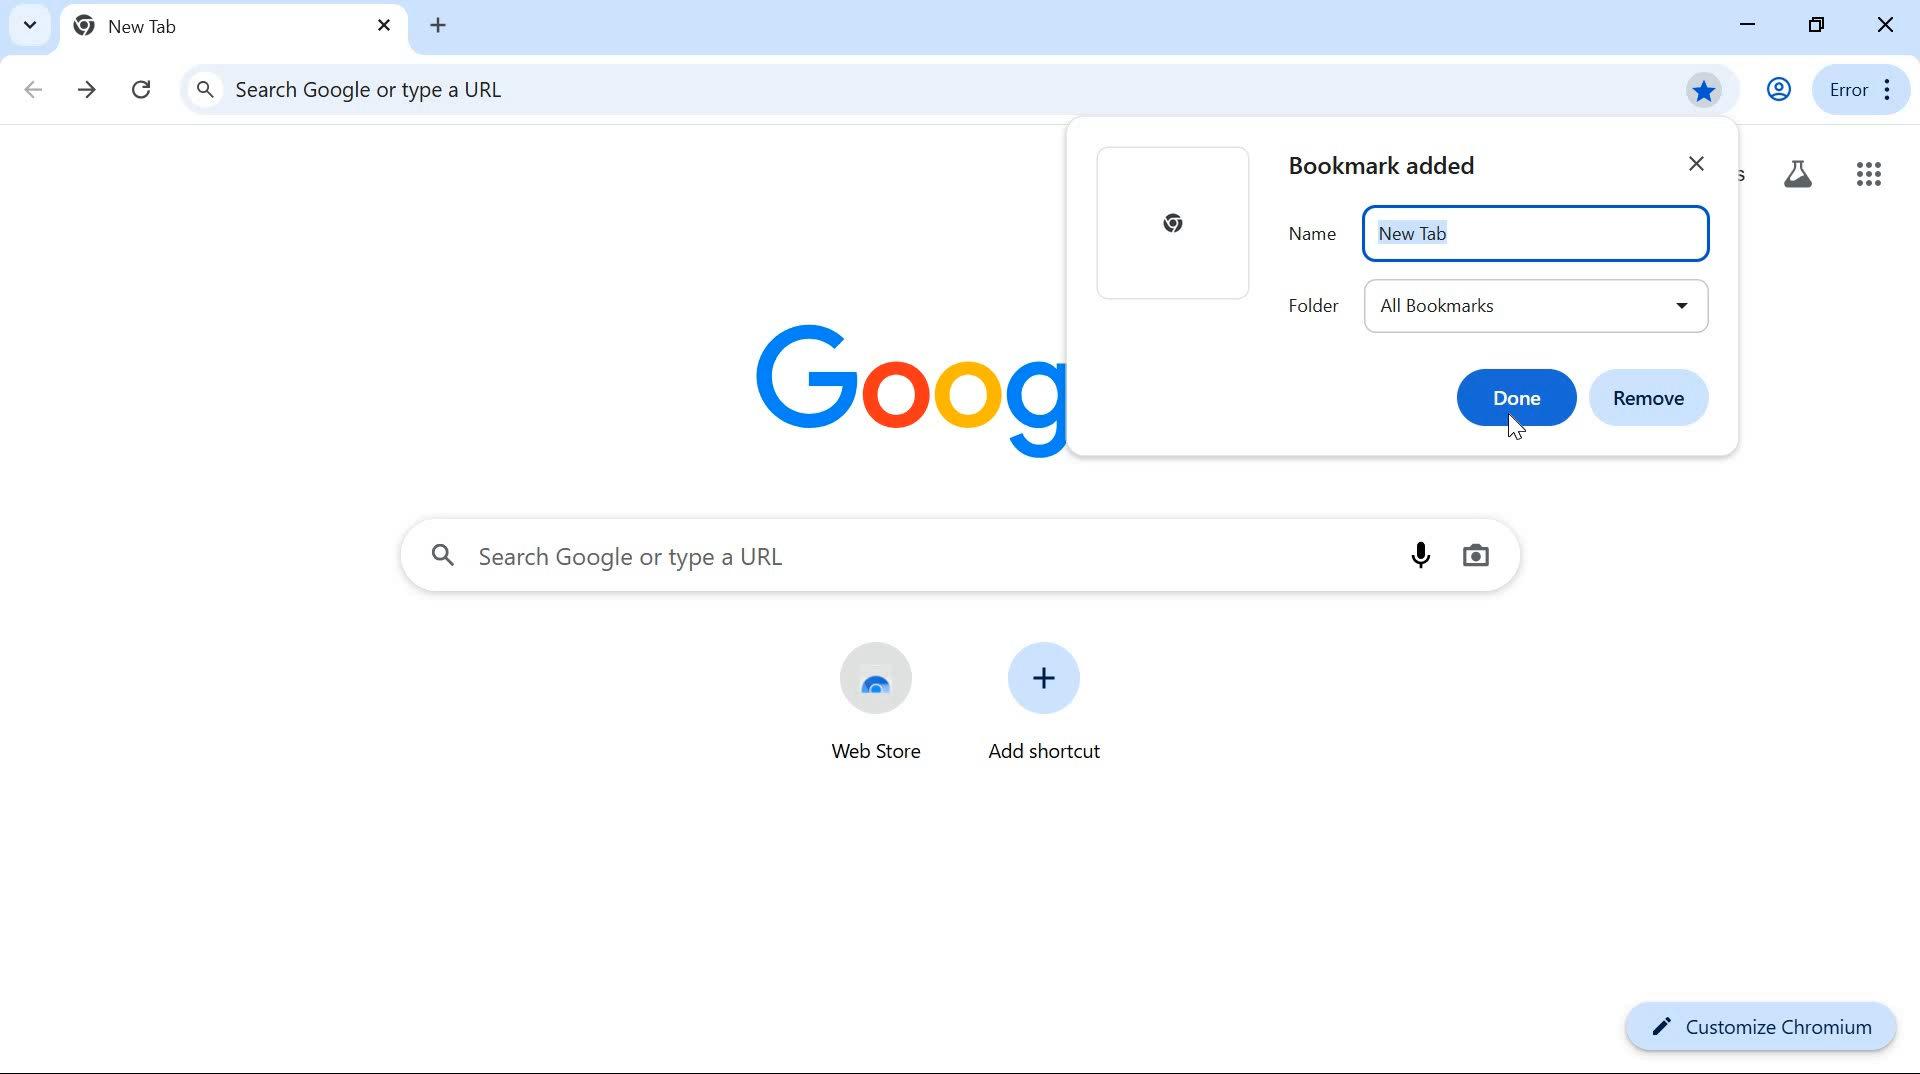  What do you see at coordinates (1172, 223) in the screenshot?
I see `thumbnail` at bounding box center [1172, 223].